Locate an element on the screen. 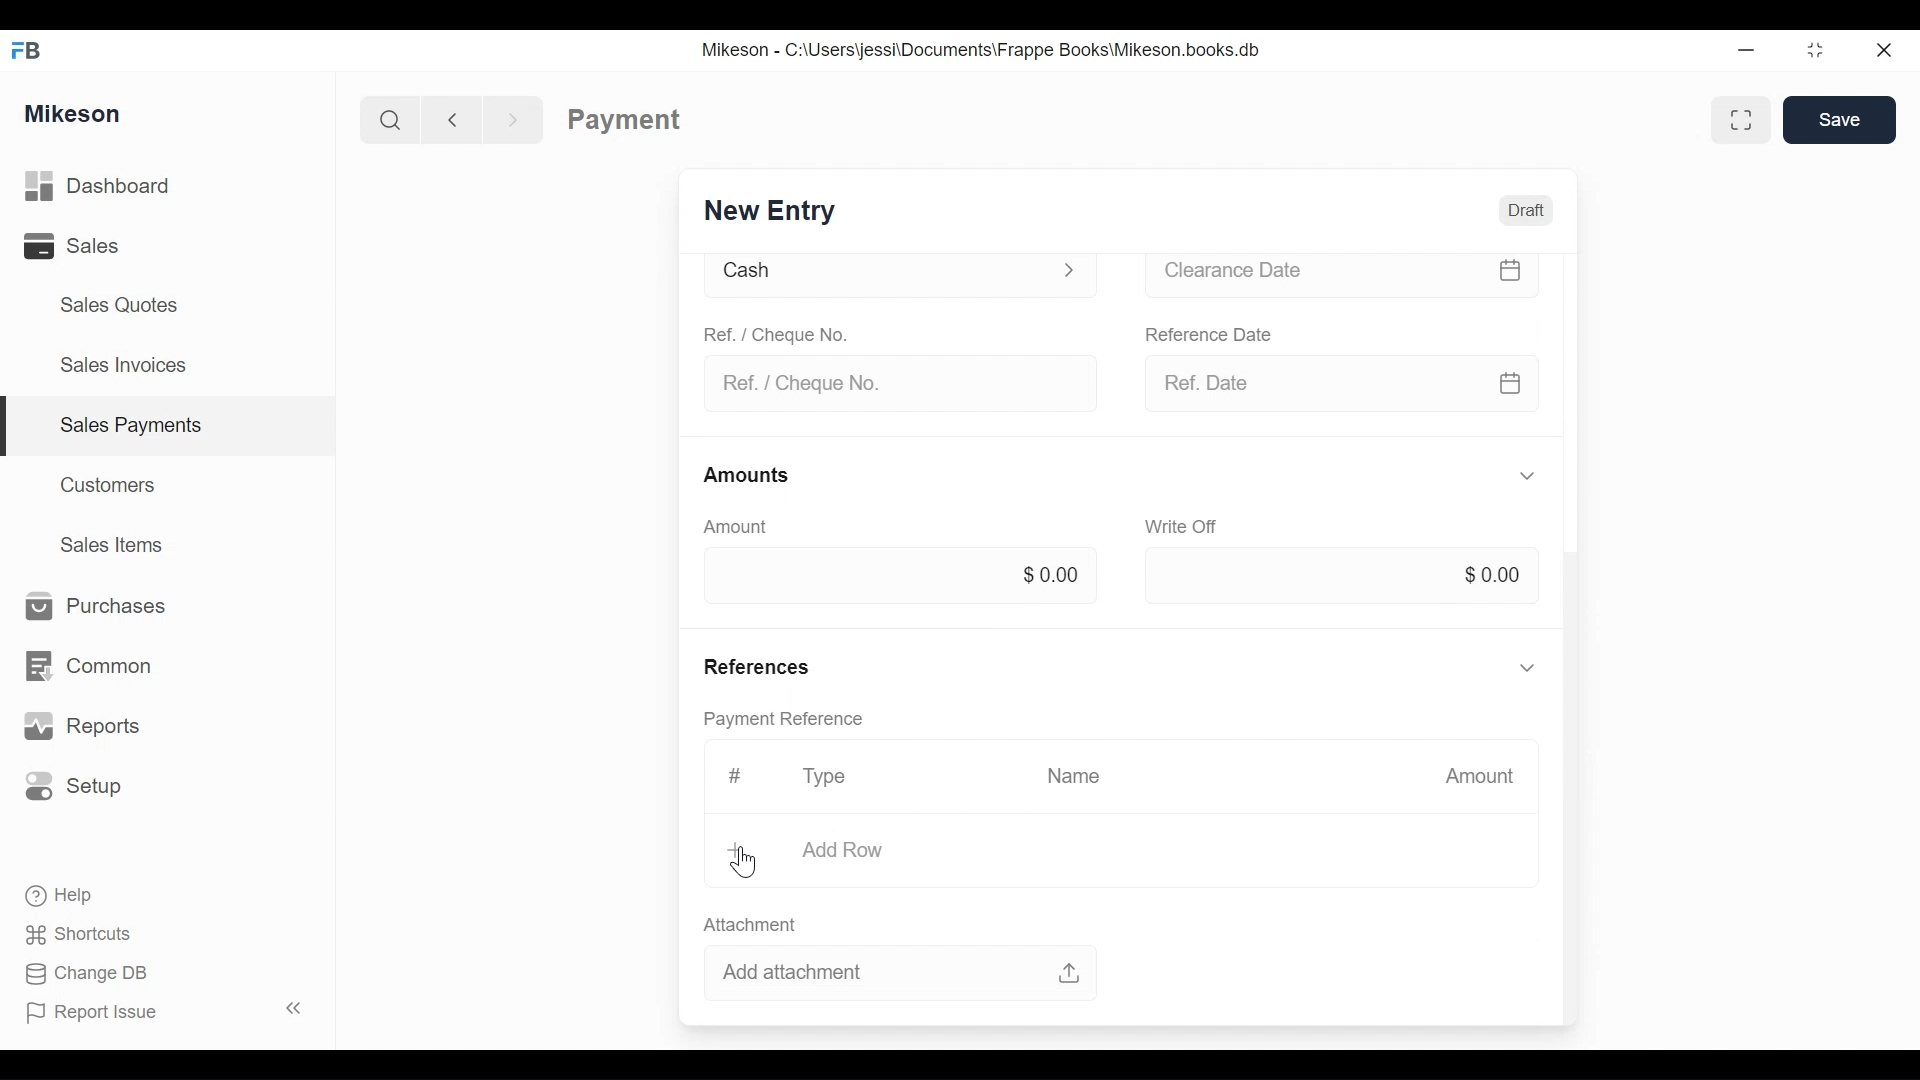  Add Row is located at coordinates (839, 850).